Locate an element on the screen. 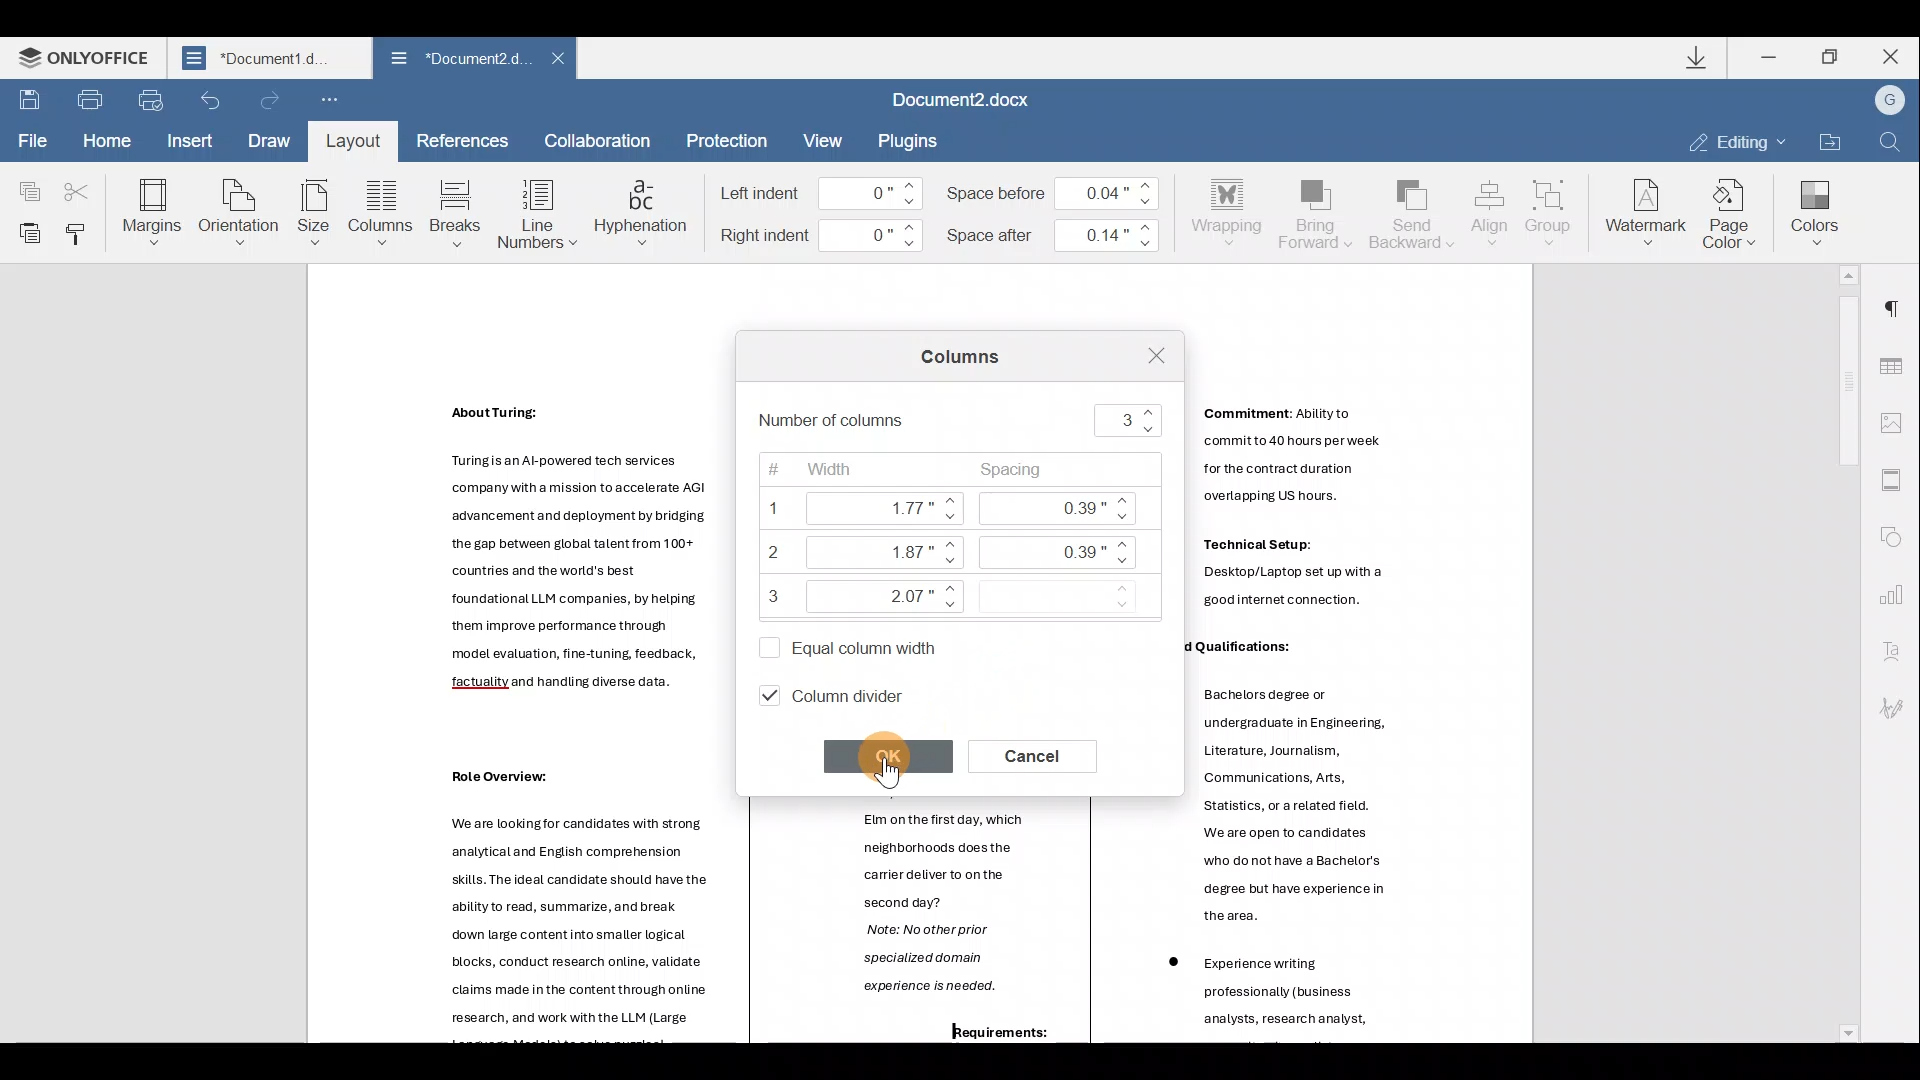 The width and height of the screenshot is (1920, 1080). Open file location is located at coordinates (1829, 140).